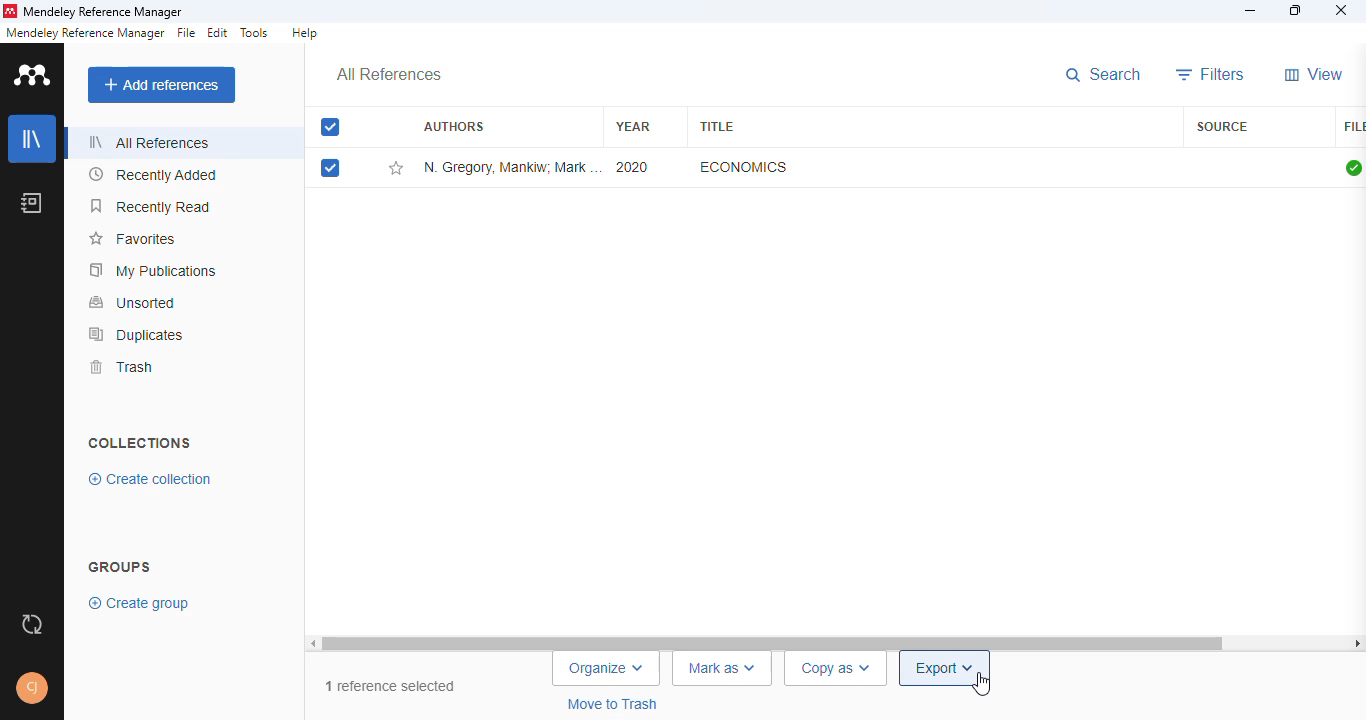 The width and height of the screenshot is (1366, 720). Describe the element at coordinates (330, 127) in the screenshot. I see `selected` at that location.